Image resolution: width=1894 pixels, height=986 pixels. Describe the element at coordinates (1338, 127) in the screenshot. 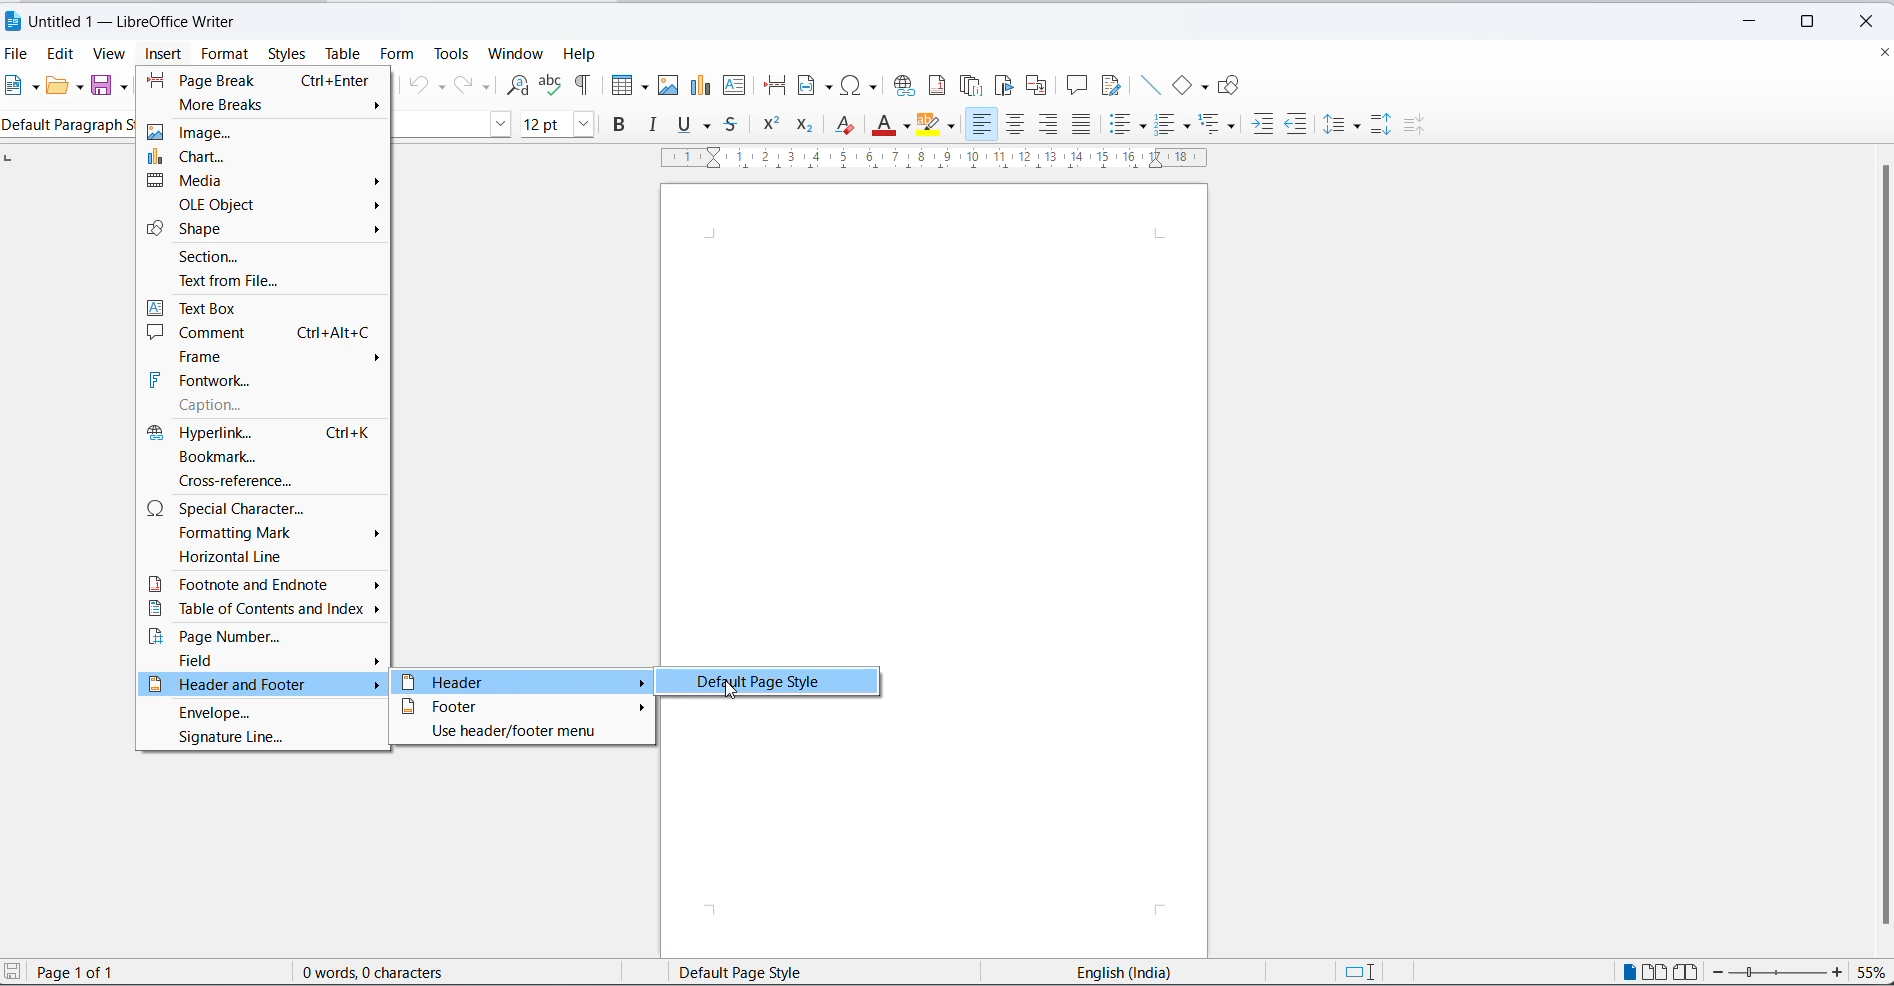

I see `line spacing` at that location.